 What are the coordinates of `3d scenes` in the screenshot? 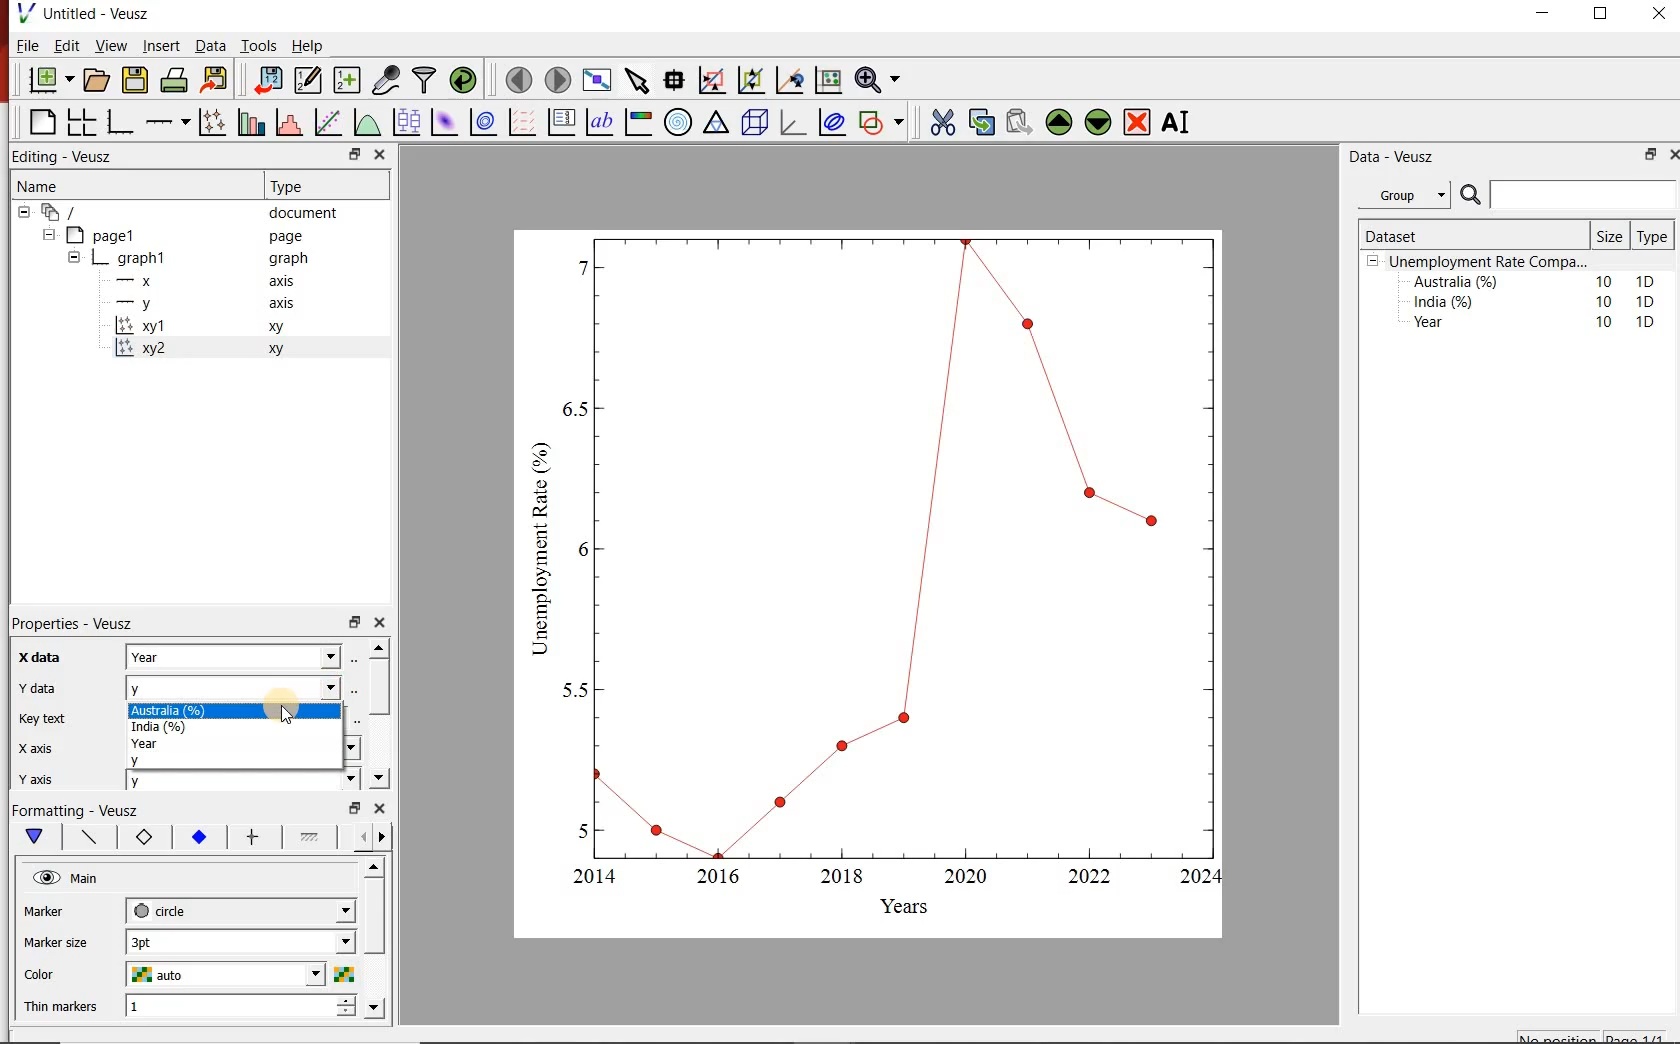 It's located at (752, 121).